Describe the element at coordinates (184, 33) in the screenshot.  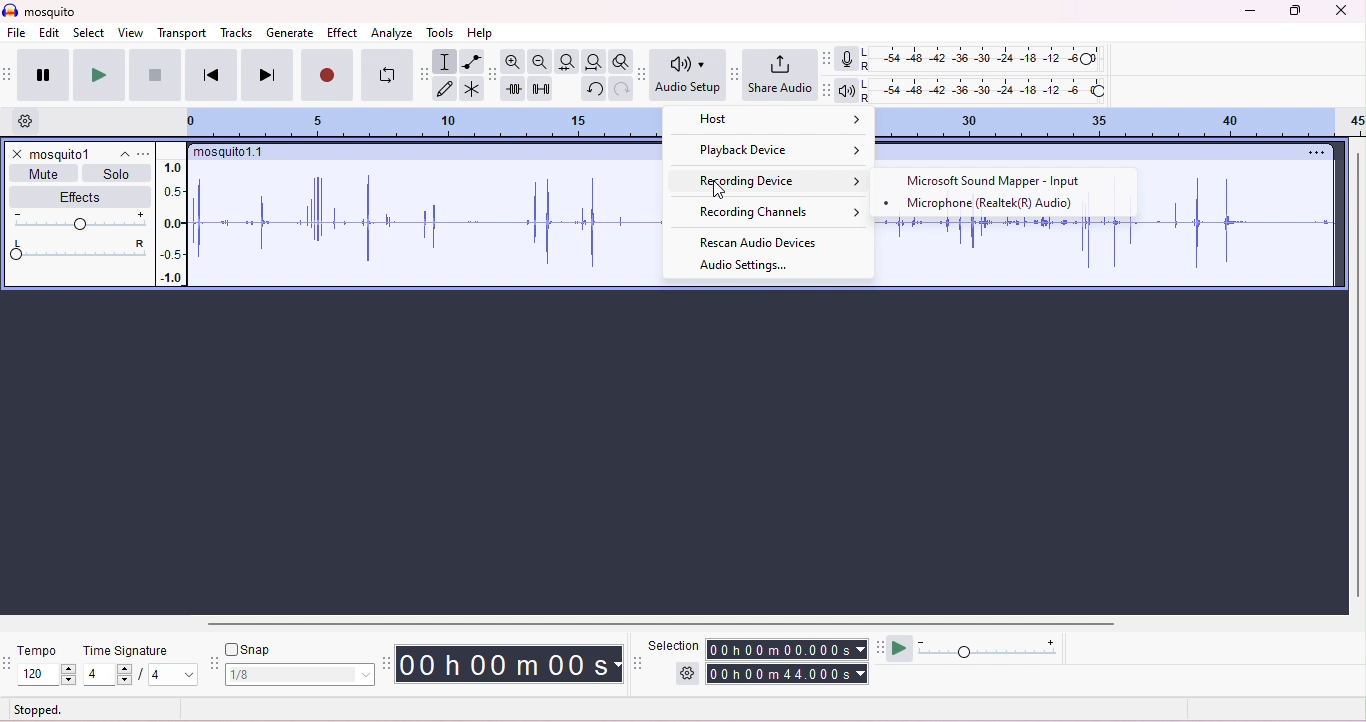
I see `transport` at that location.